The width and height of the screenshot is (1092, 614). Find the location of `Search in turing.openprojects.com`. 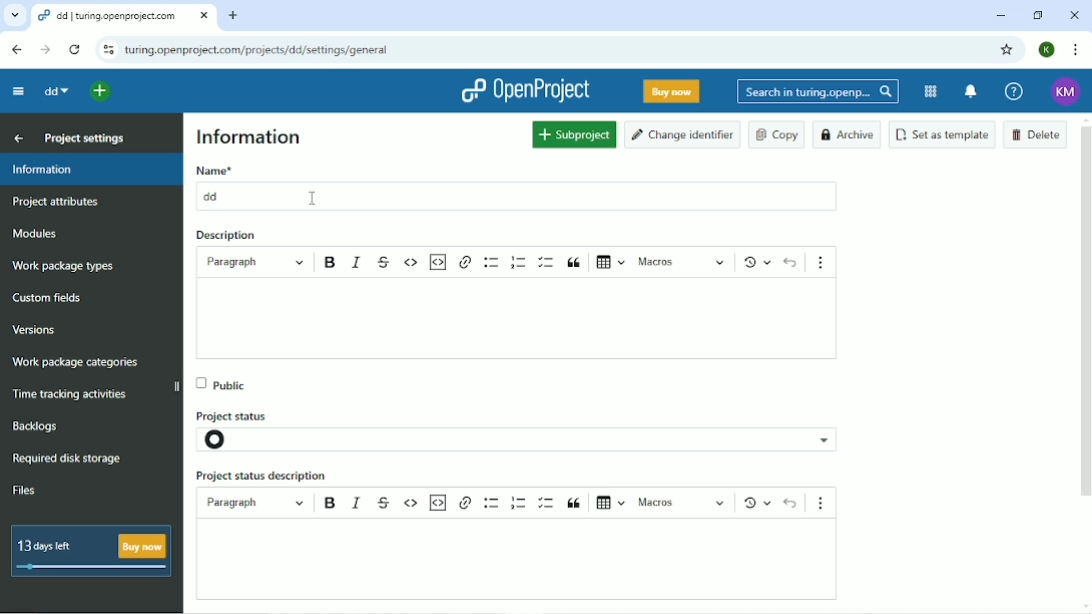

Search in turing.openprojects.com is located at coordinates (818, 92).